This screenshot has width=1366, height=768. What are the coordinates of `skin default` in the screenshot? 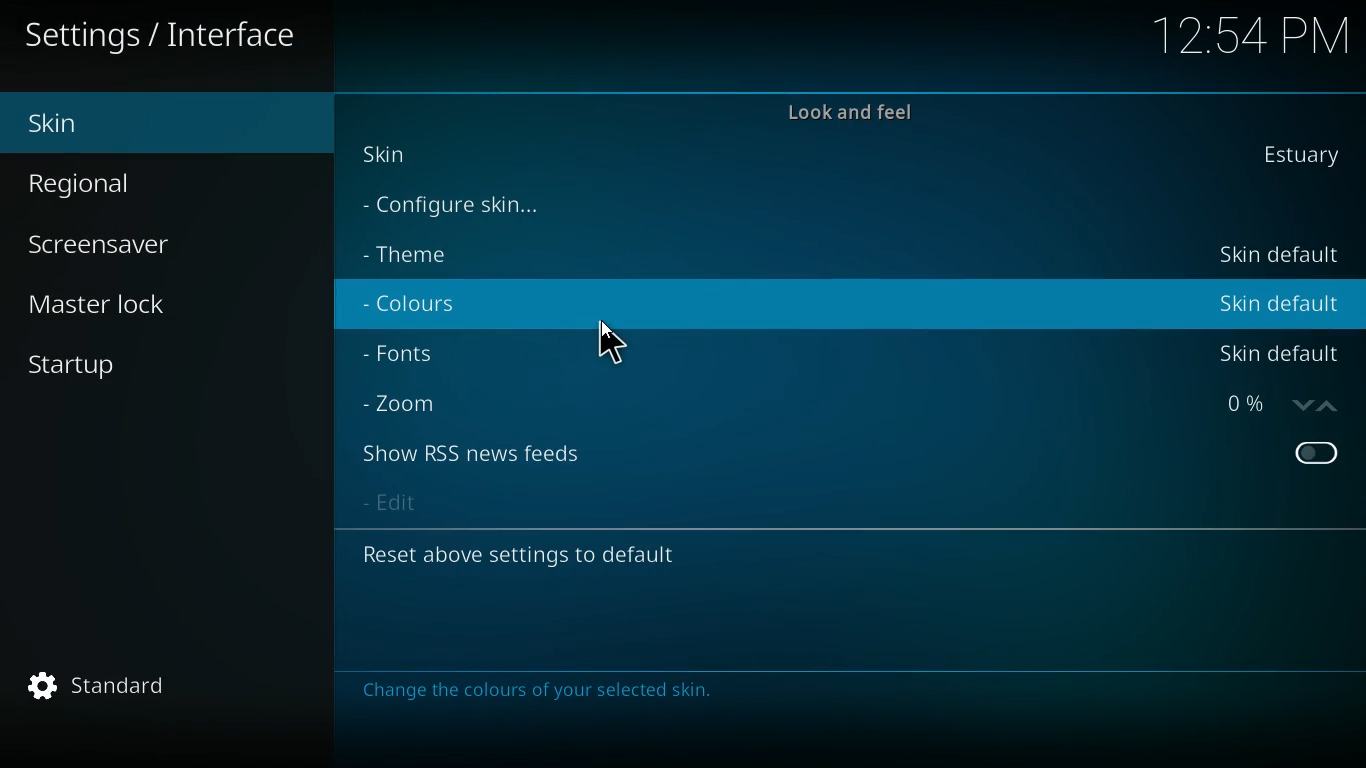 It's located at (1276, 256).